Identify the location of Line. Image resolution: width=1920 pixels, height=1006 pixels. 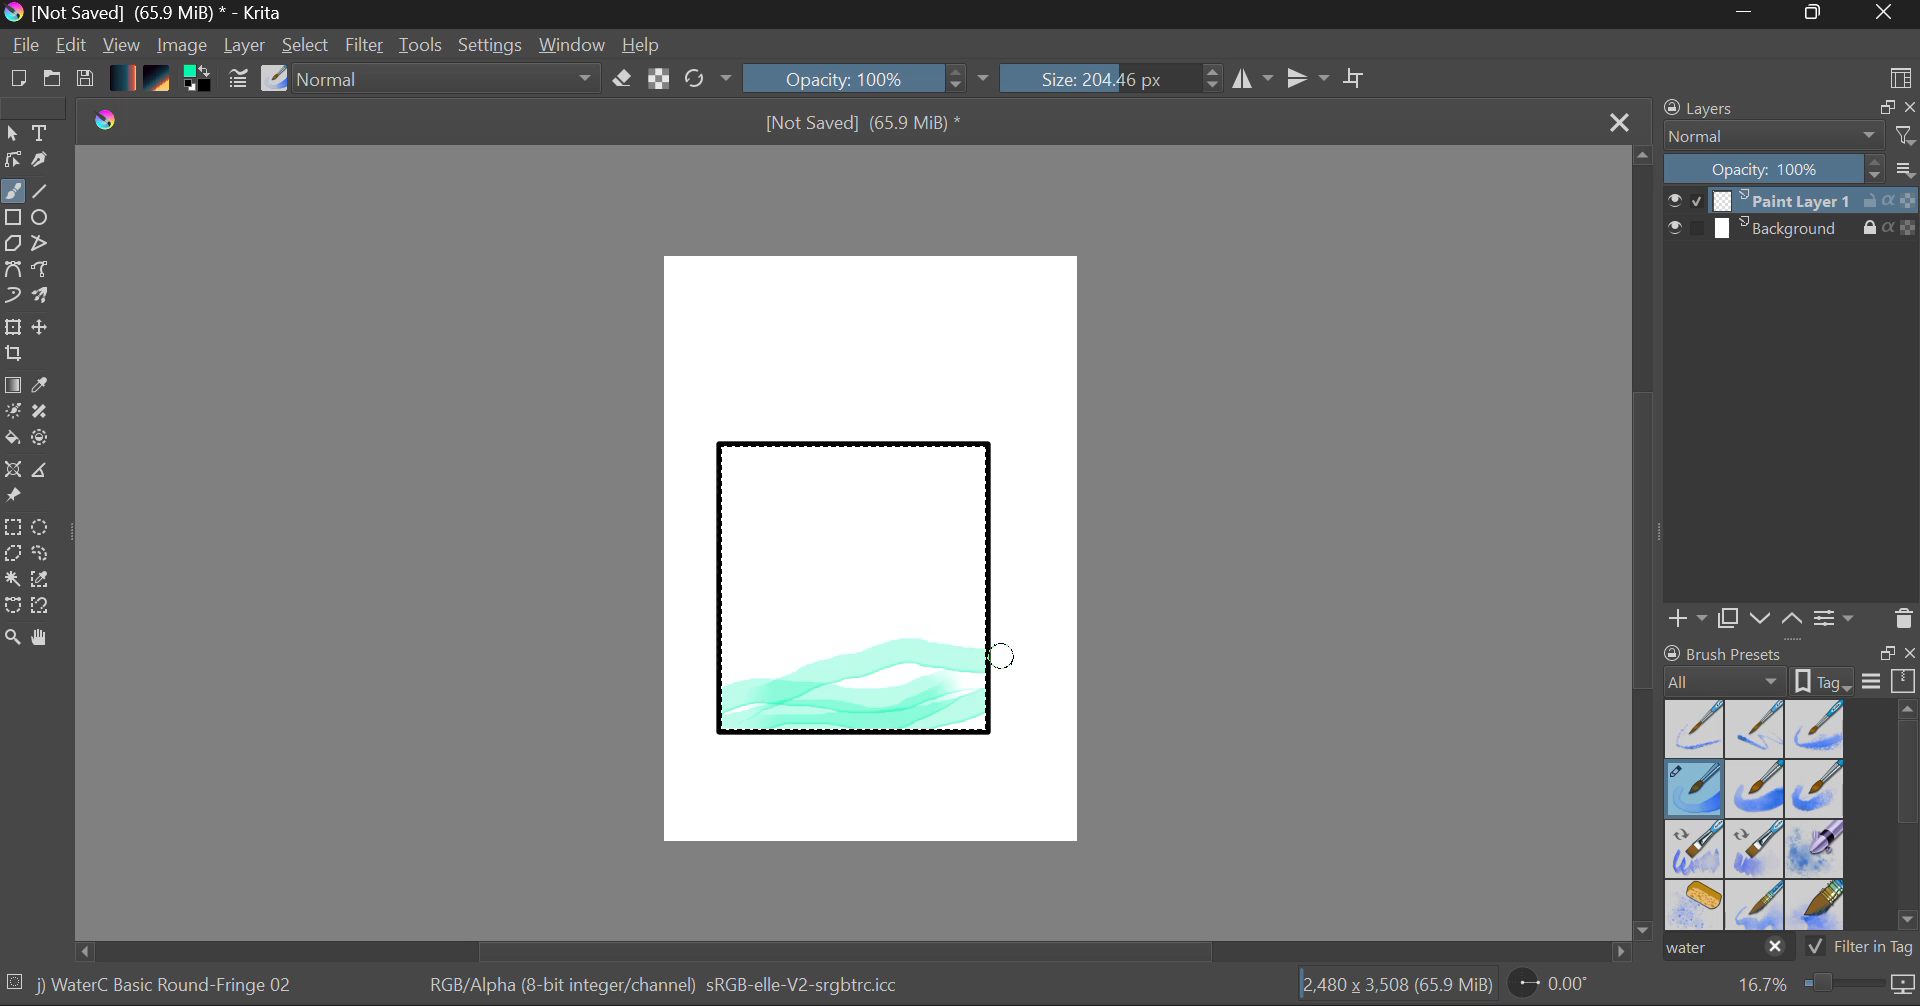
(41, 192).